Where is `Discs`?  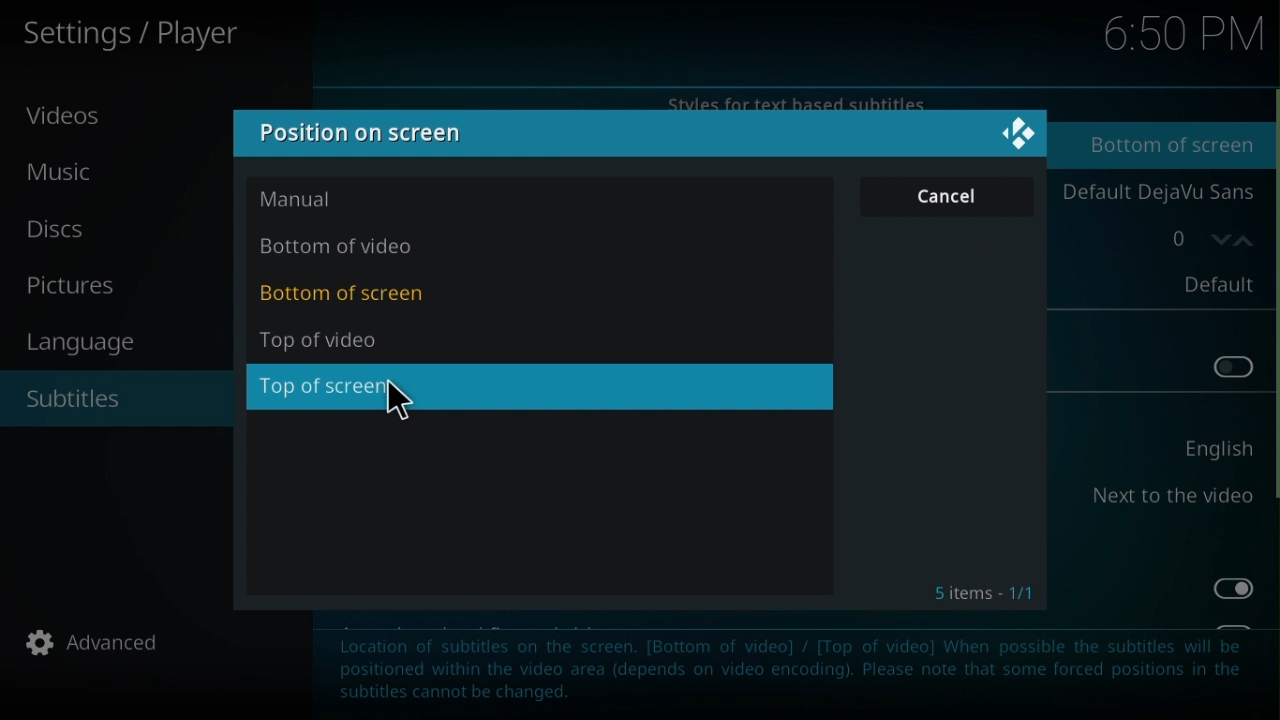
Discs is located at coordinates (67, 229).